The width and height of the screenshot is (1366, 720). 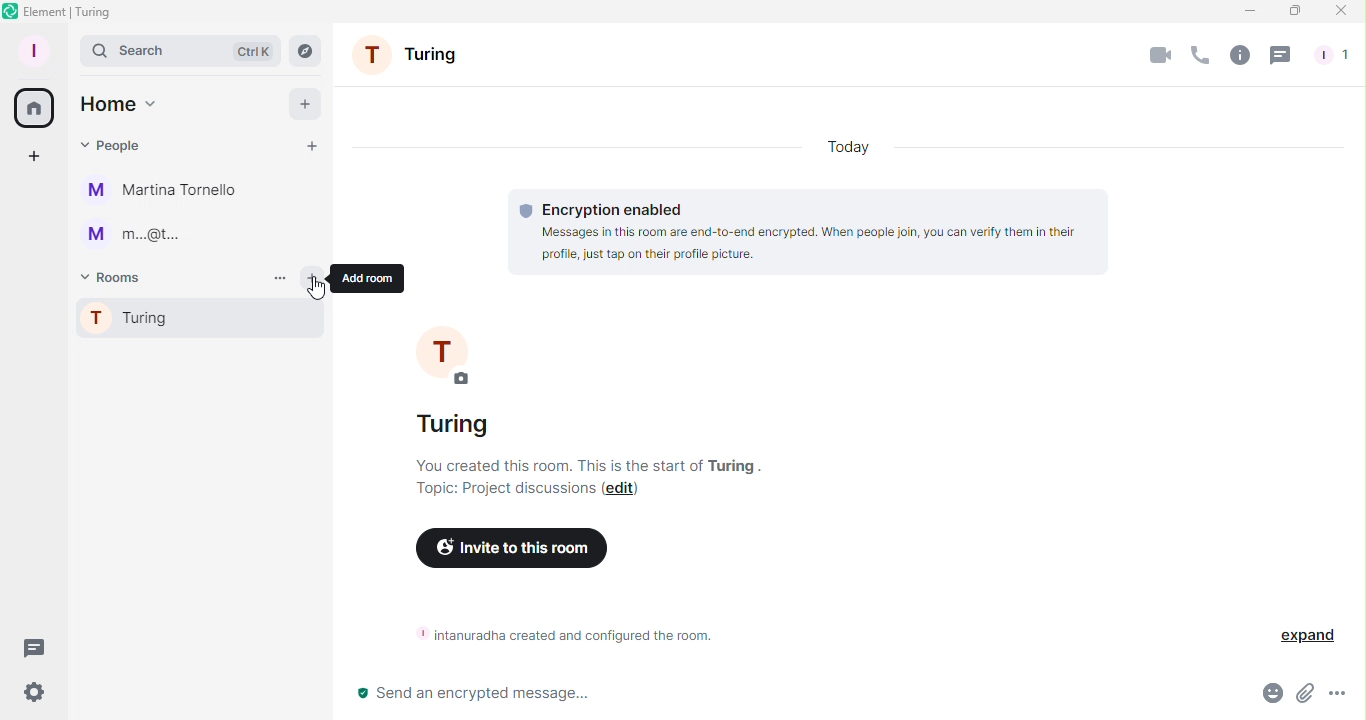 What do you see at coordinates (310, 149) in the screenshot?
I see `Start chat` at bounding box center [310, 149].